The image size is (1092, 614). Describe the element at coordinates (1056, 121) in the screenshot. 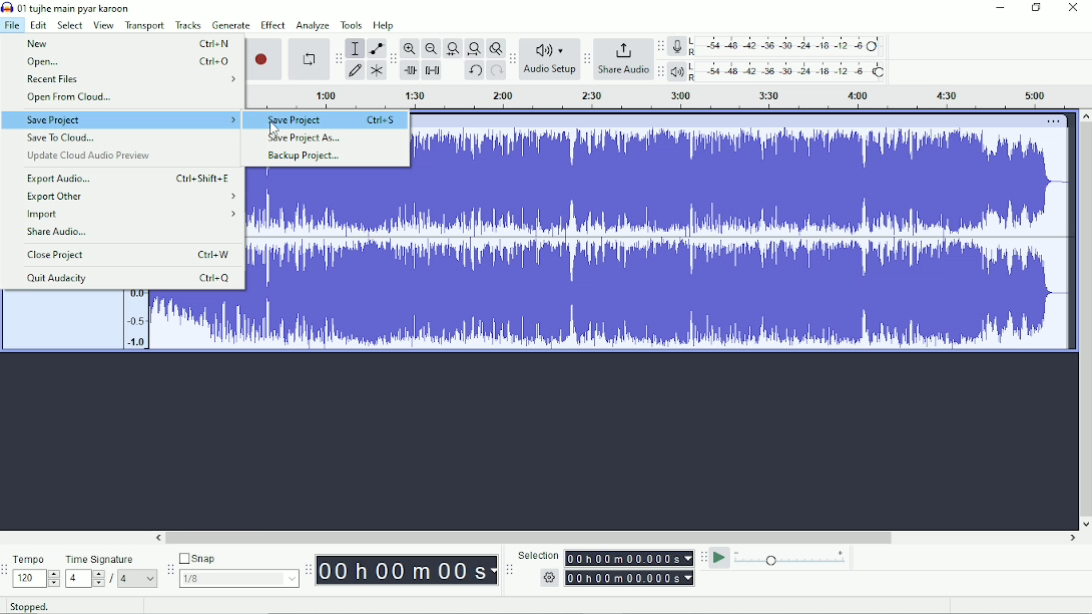

I see `More options` at that location.